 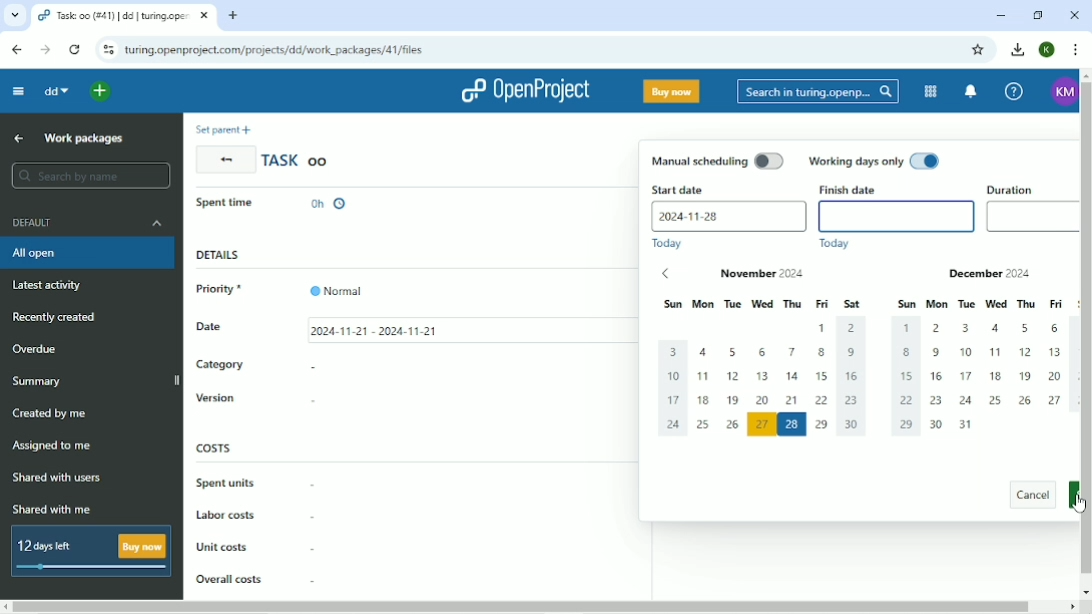 I want to click on Bookmark this tab, so click(x=981, y=50).